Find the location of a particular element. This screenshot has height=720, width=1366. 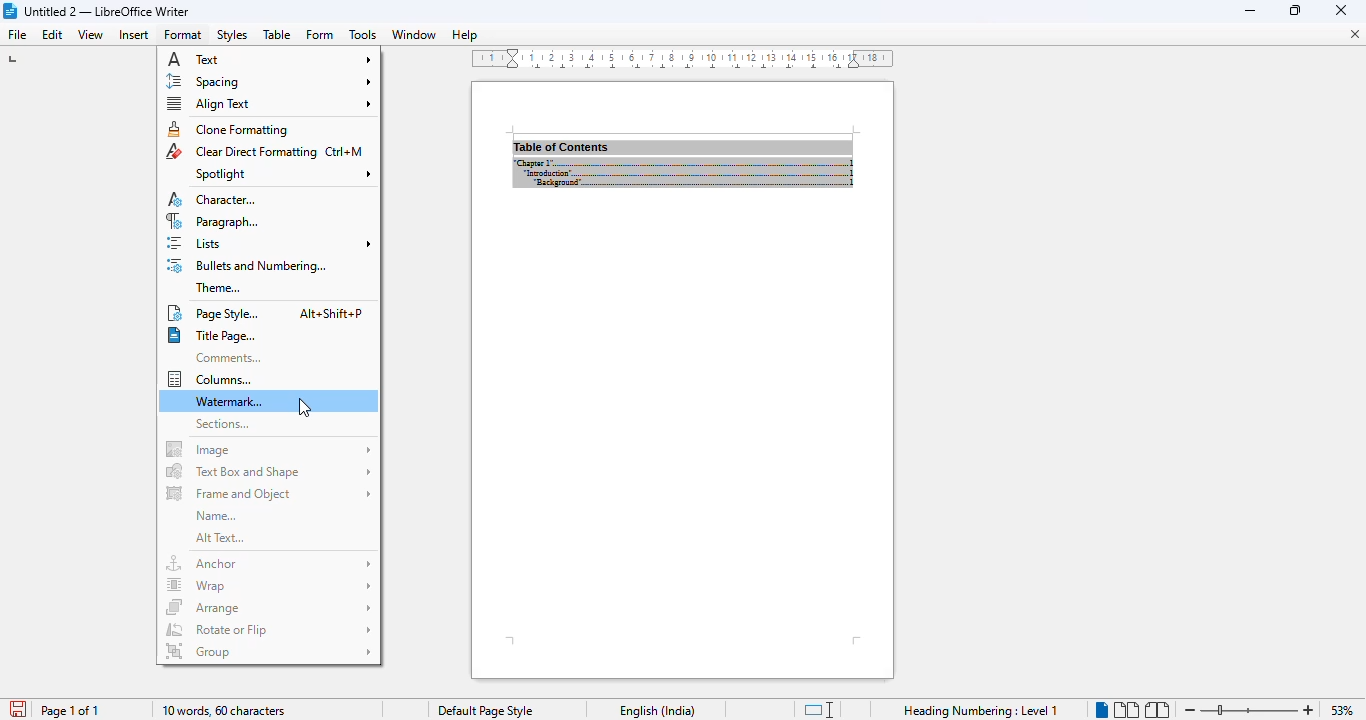

view is located at coordinates (91, 35).